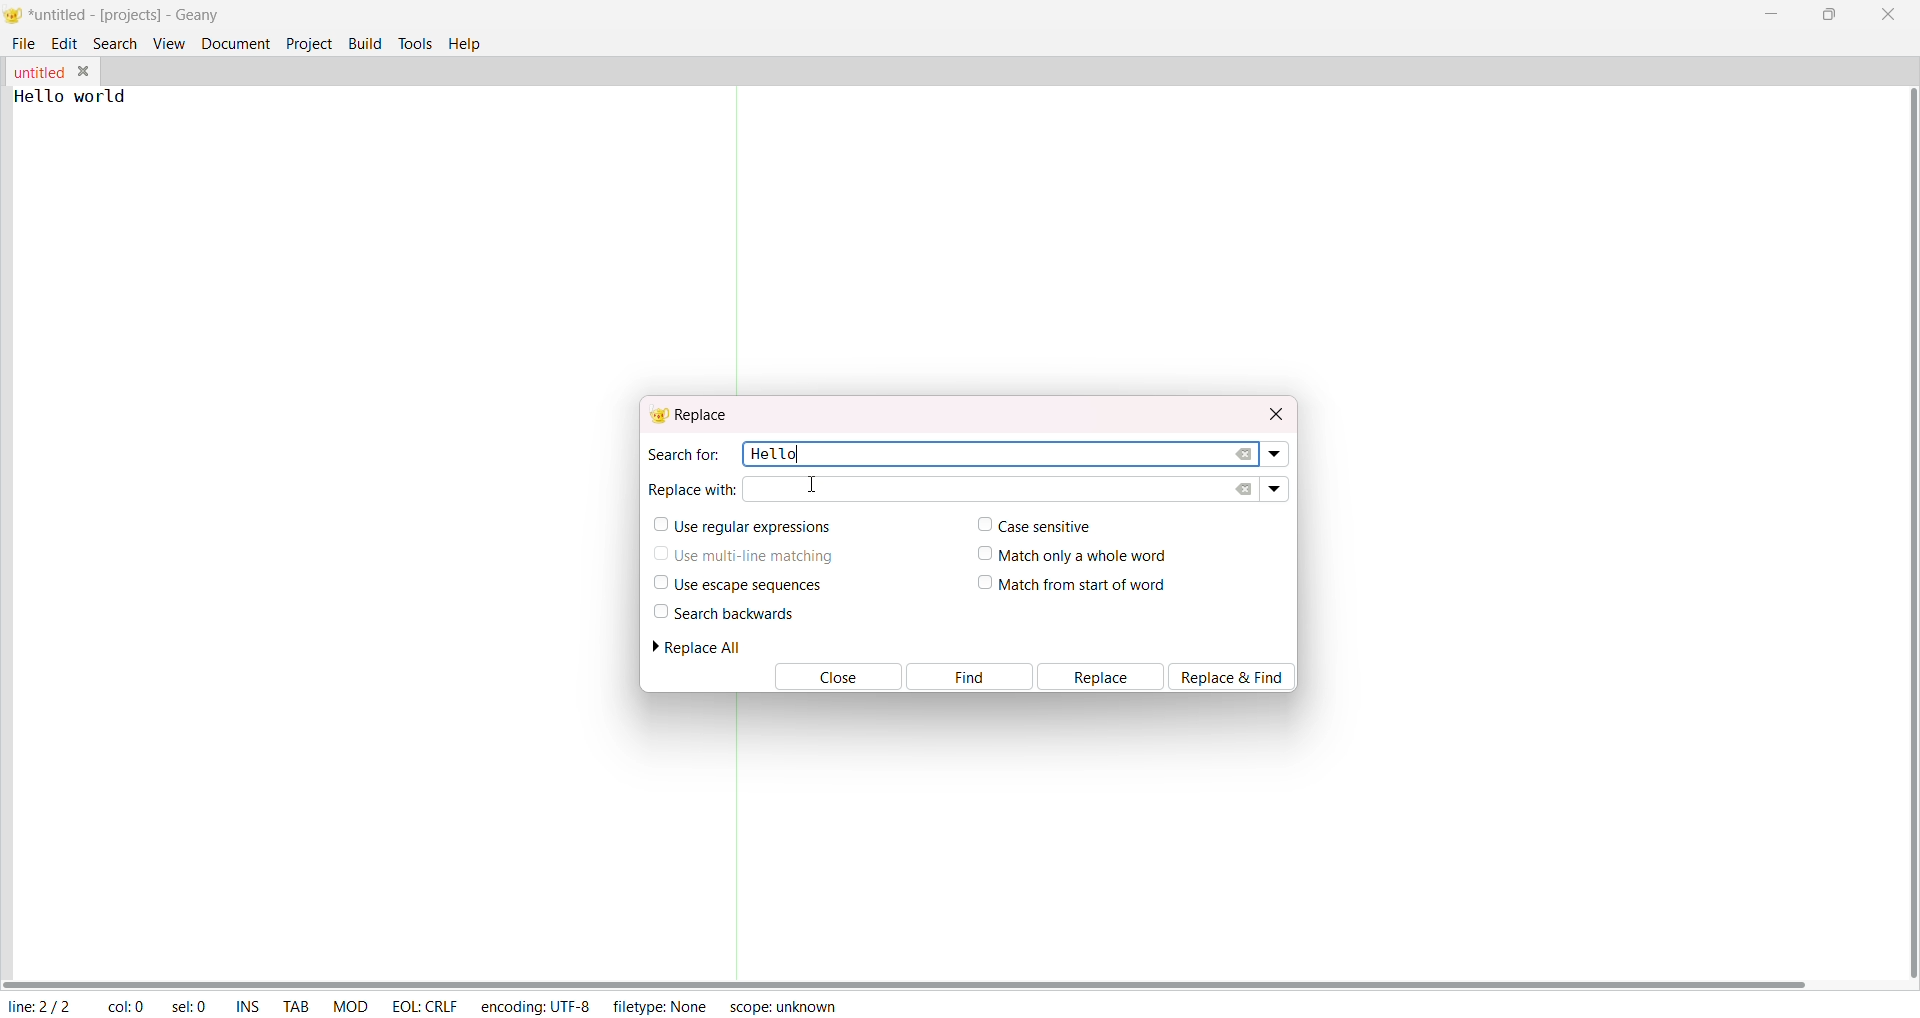 The image size is (1920, 1018). I want to click on clear replace, so click(1244, 489).